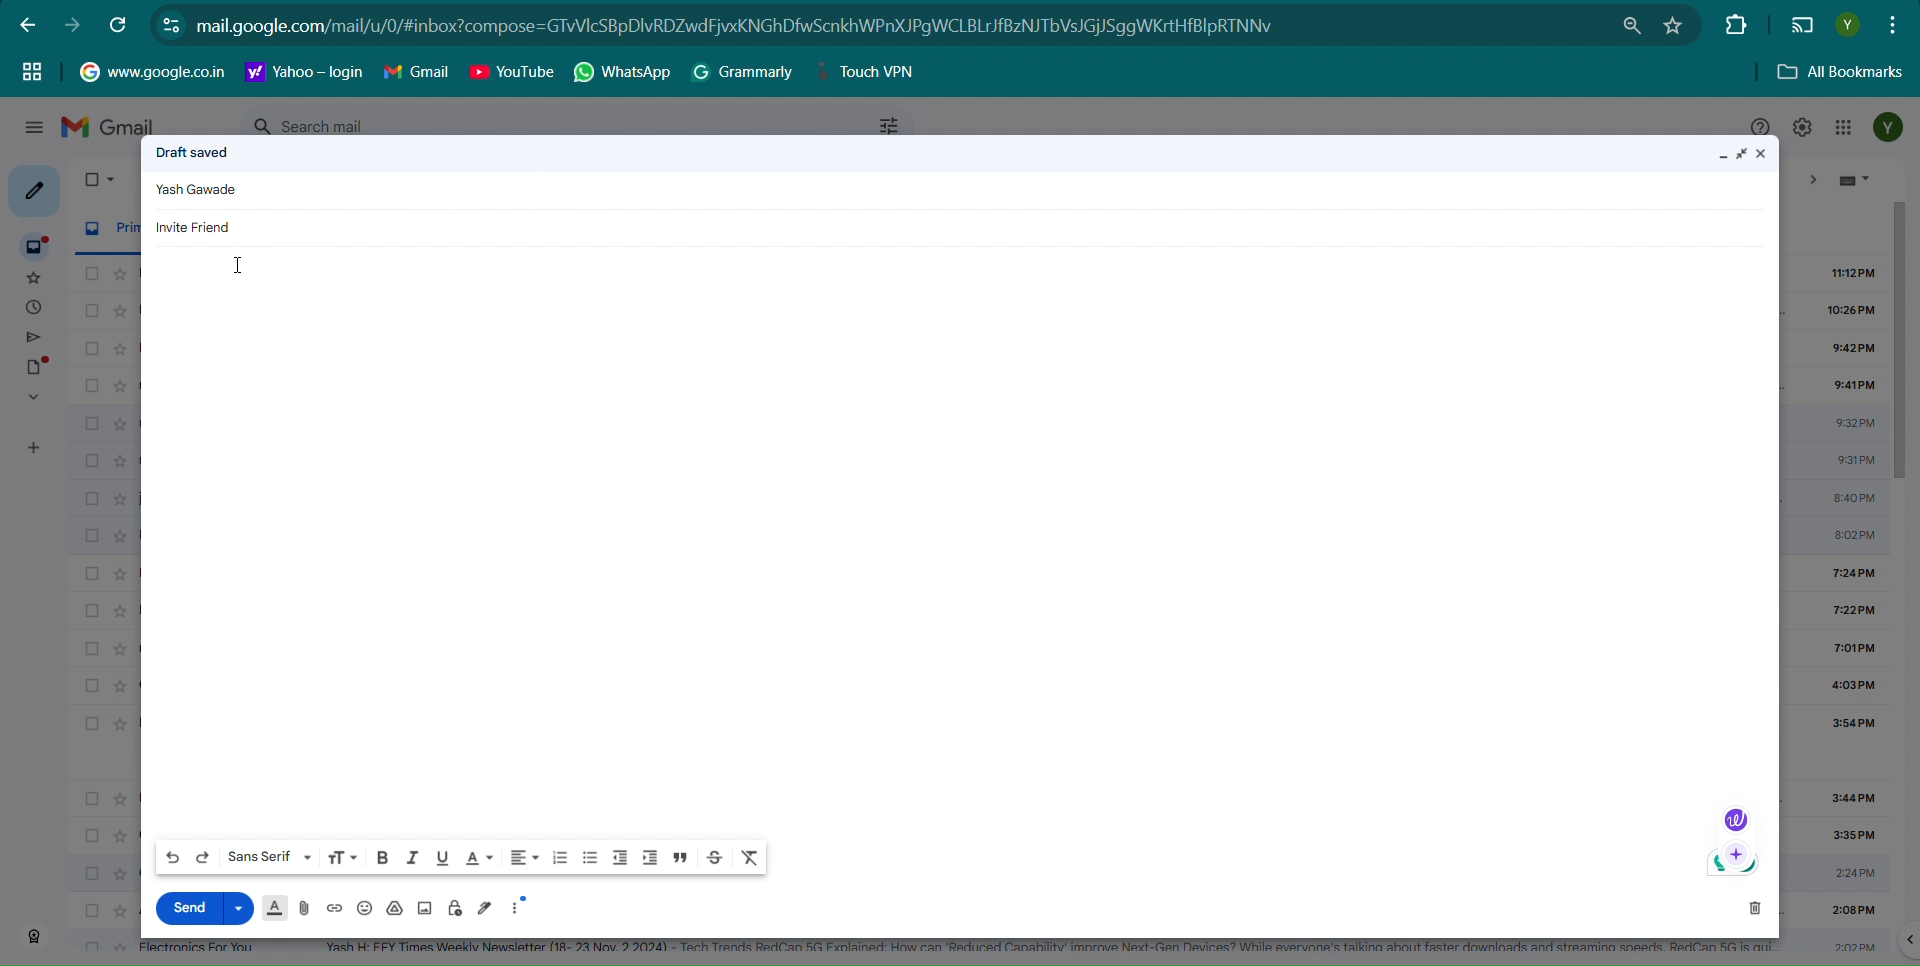 The height and width of the screenshot is (966, 1920). Describe the element at coordinates (364, 909) in the screenshot. I see `Insert Emoji` at that location.